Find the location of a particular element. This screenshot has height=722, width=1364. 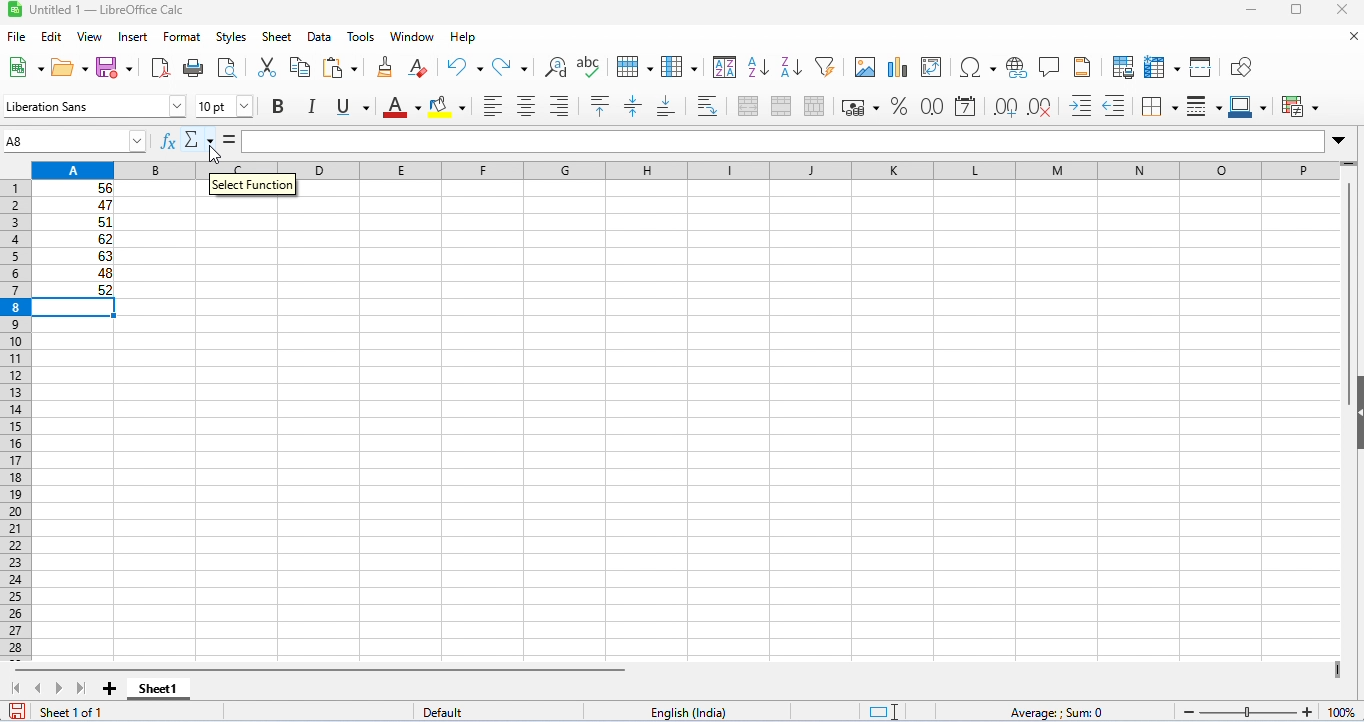

default is located at coordinates (448, 713).